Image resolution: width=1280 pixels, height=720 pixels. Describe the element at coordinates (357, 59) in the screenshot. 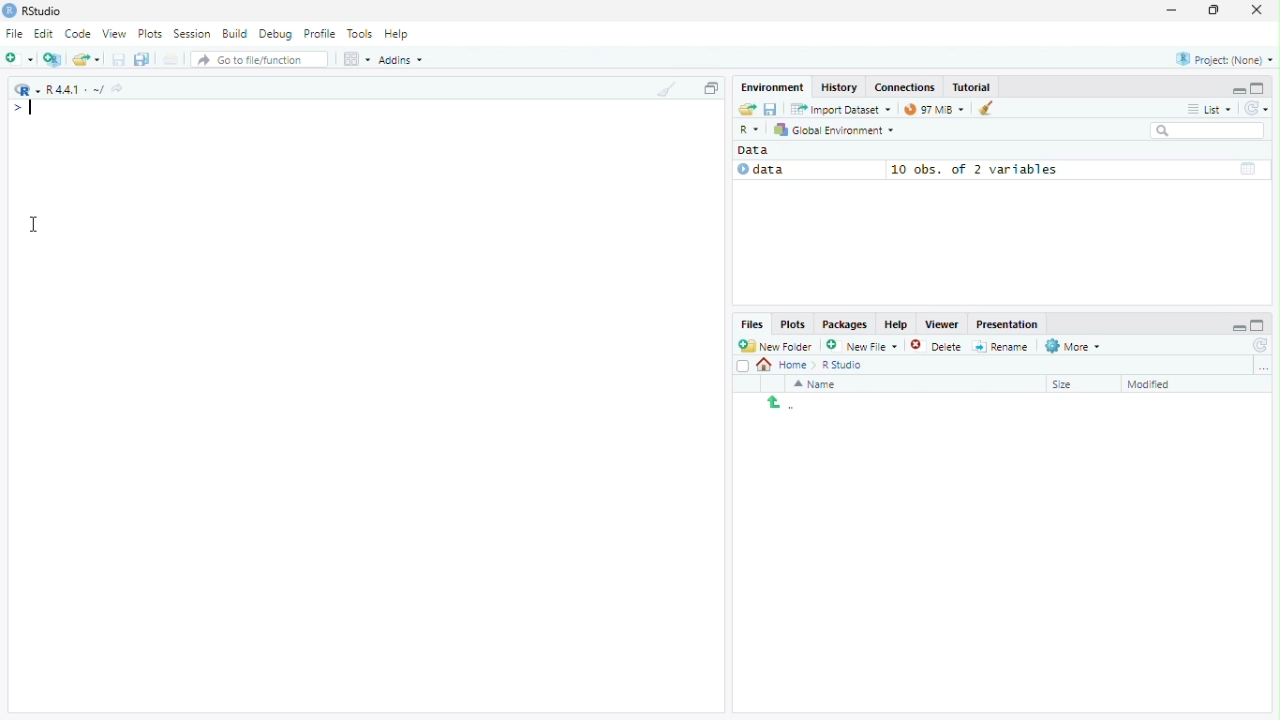

I see `workspace panes` at that location.